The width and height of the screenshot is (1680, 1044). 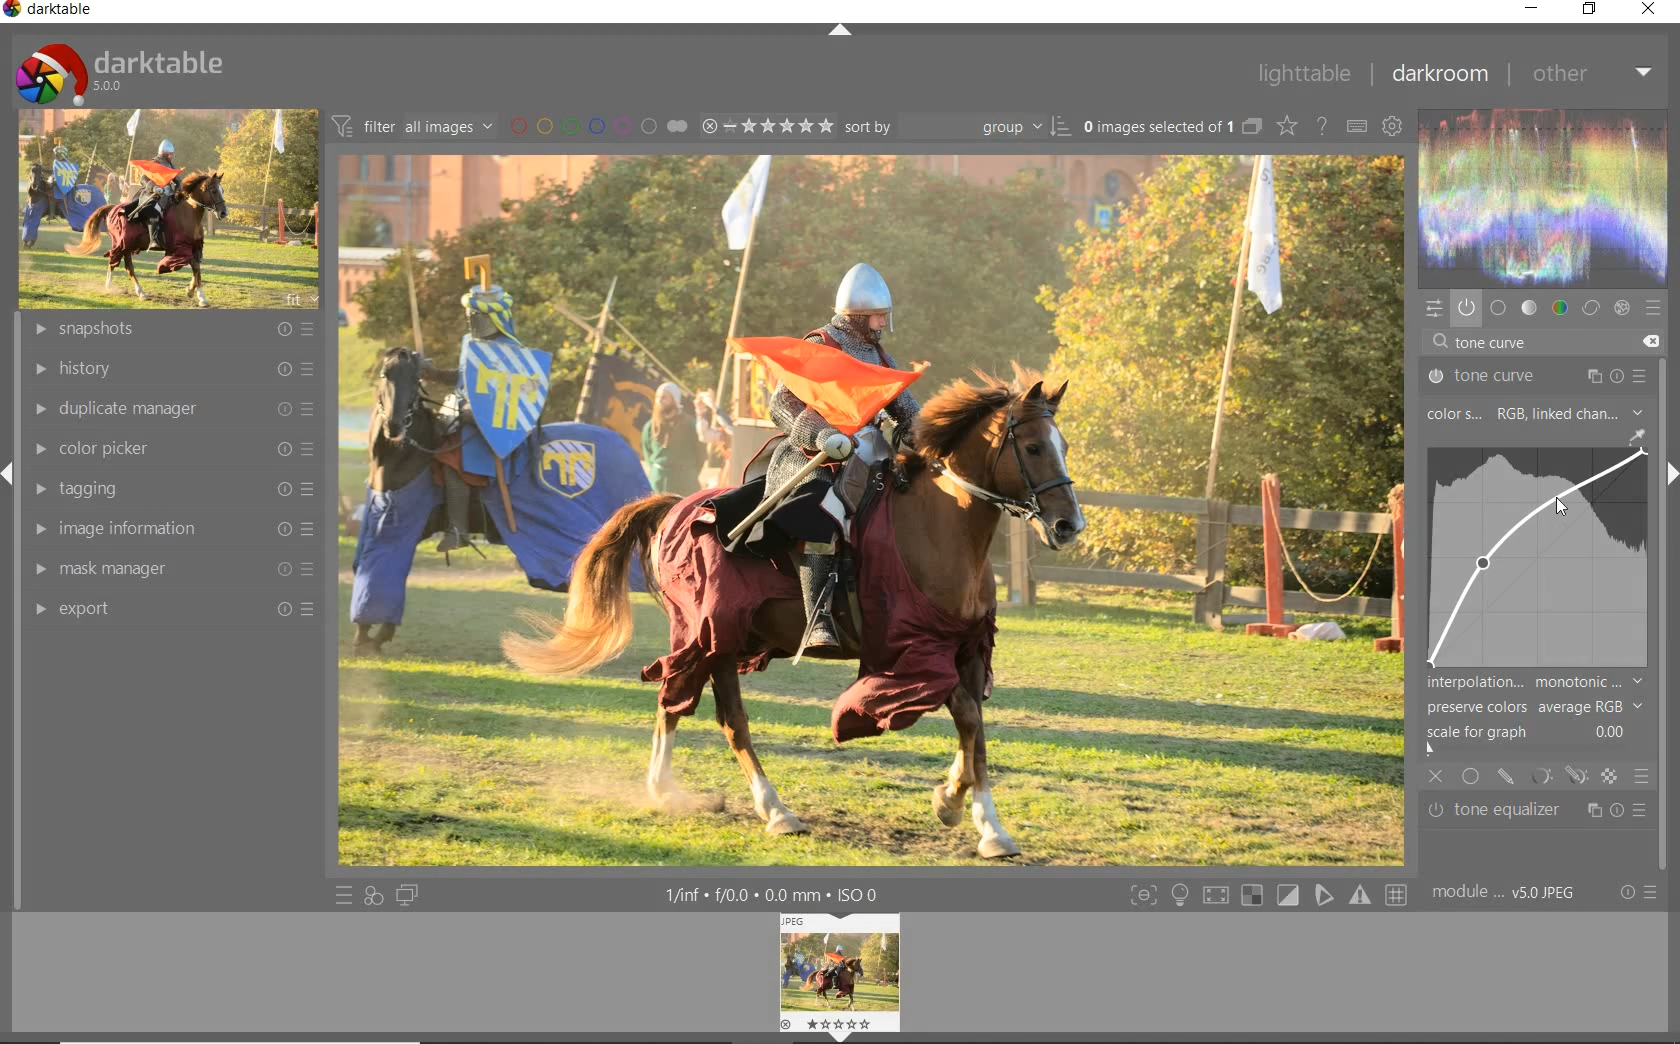 I want to click on Sort, so click(x=957, y=126).